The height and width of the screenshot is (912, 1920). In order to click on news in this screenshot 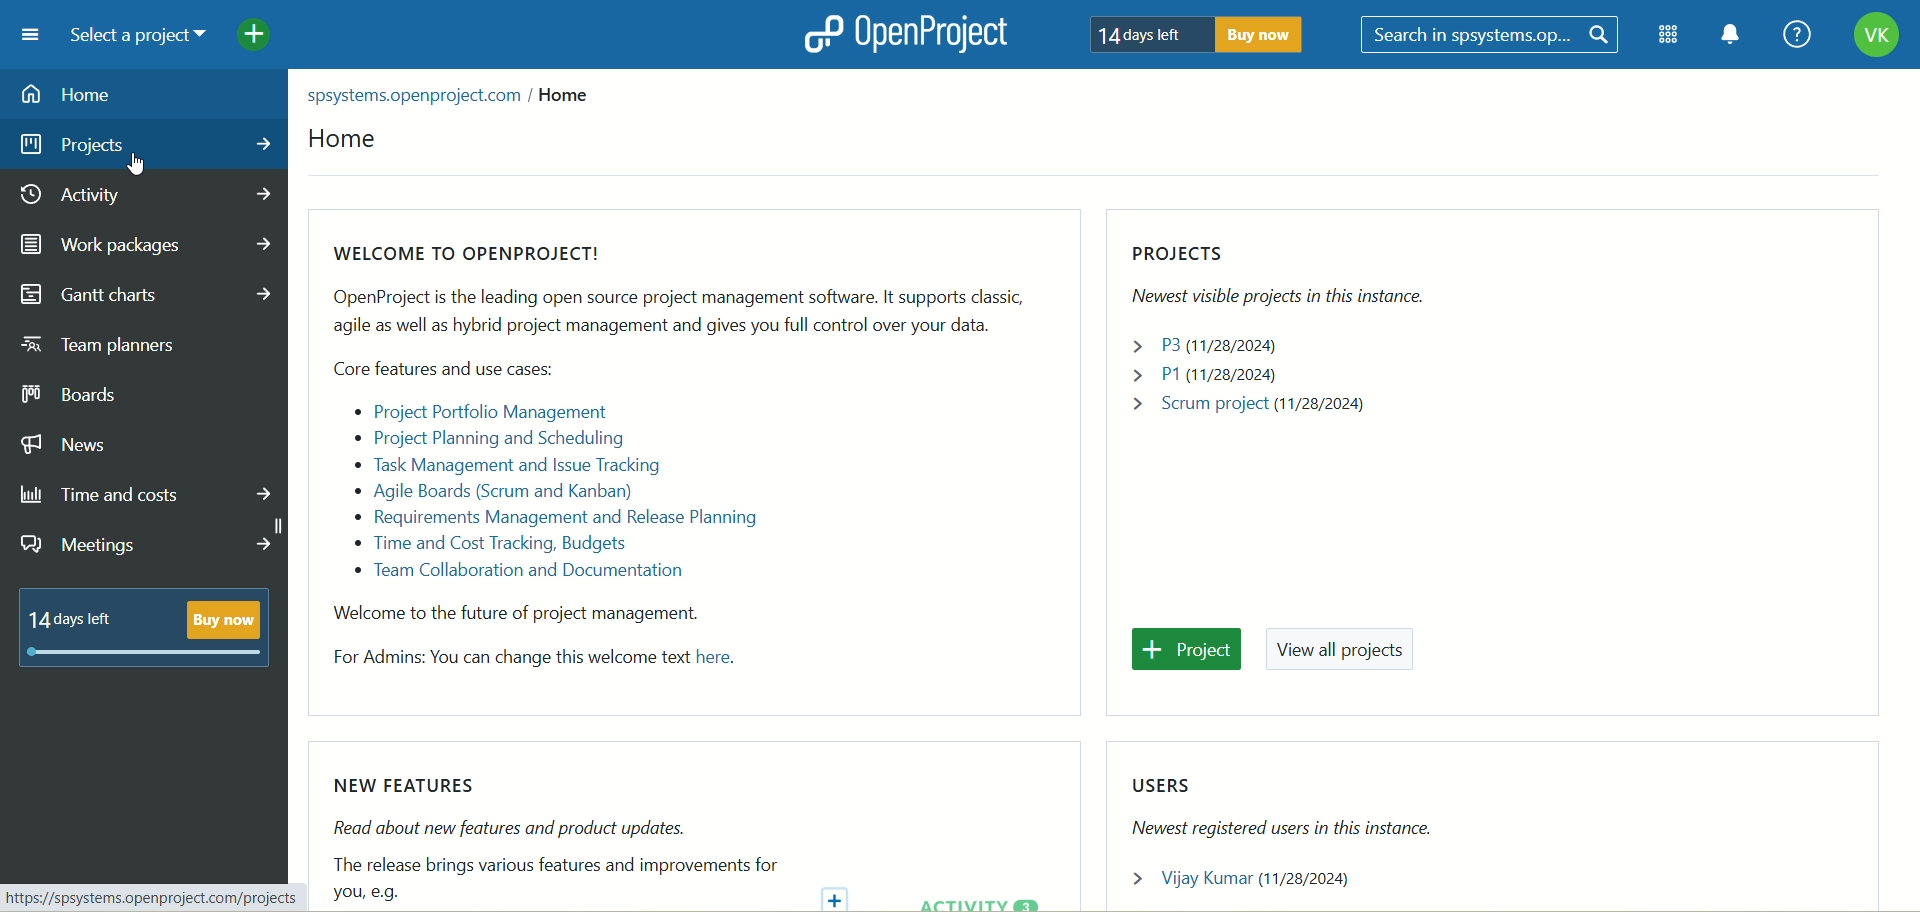, I will do `click(68, 446)`.